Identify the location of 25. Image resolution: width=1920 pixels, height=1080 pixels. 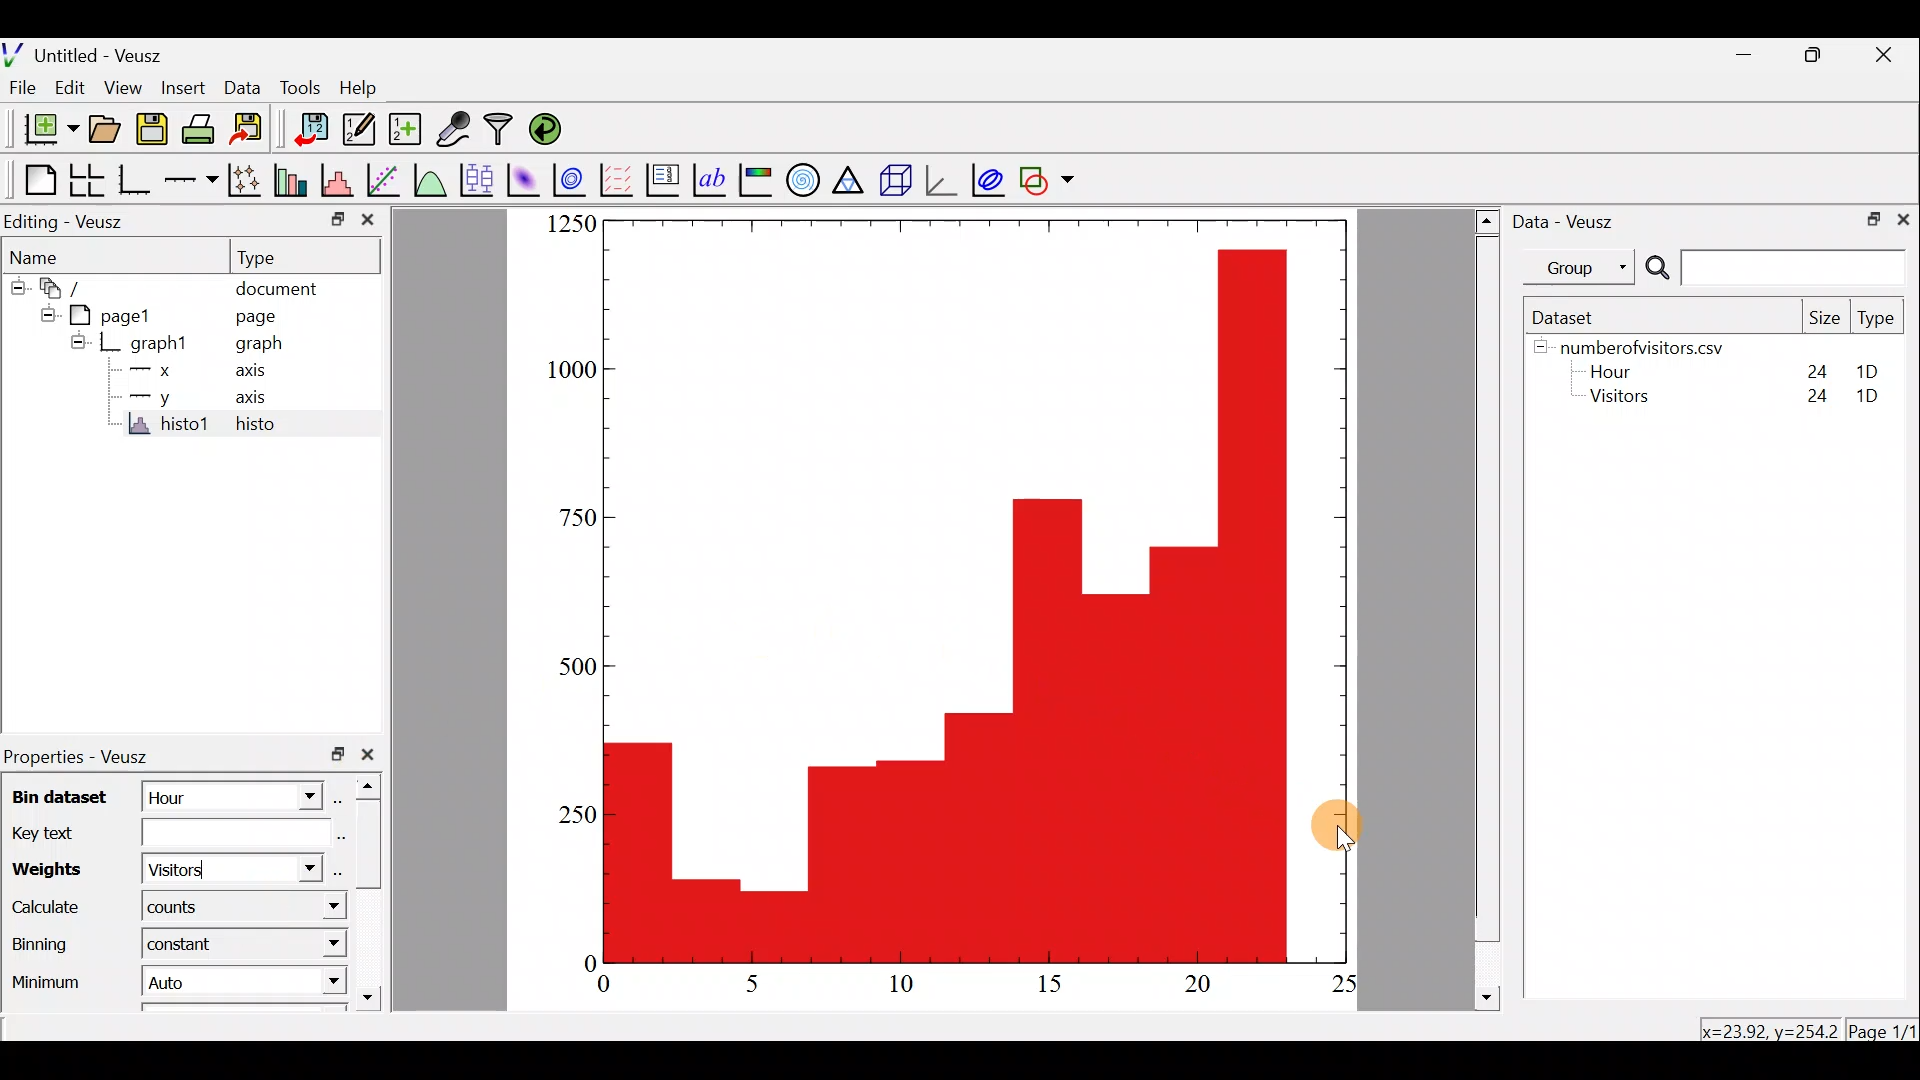
(1342, 985).